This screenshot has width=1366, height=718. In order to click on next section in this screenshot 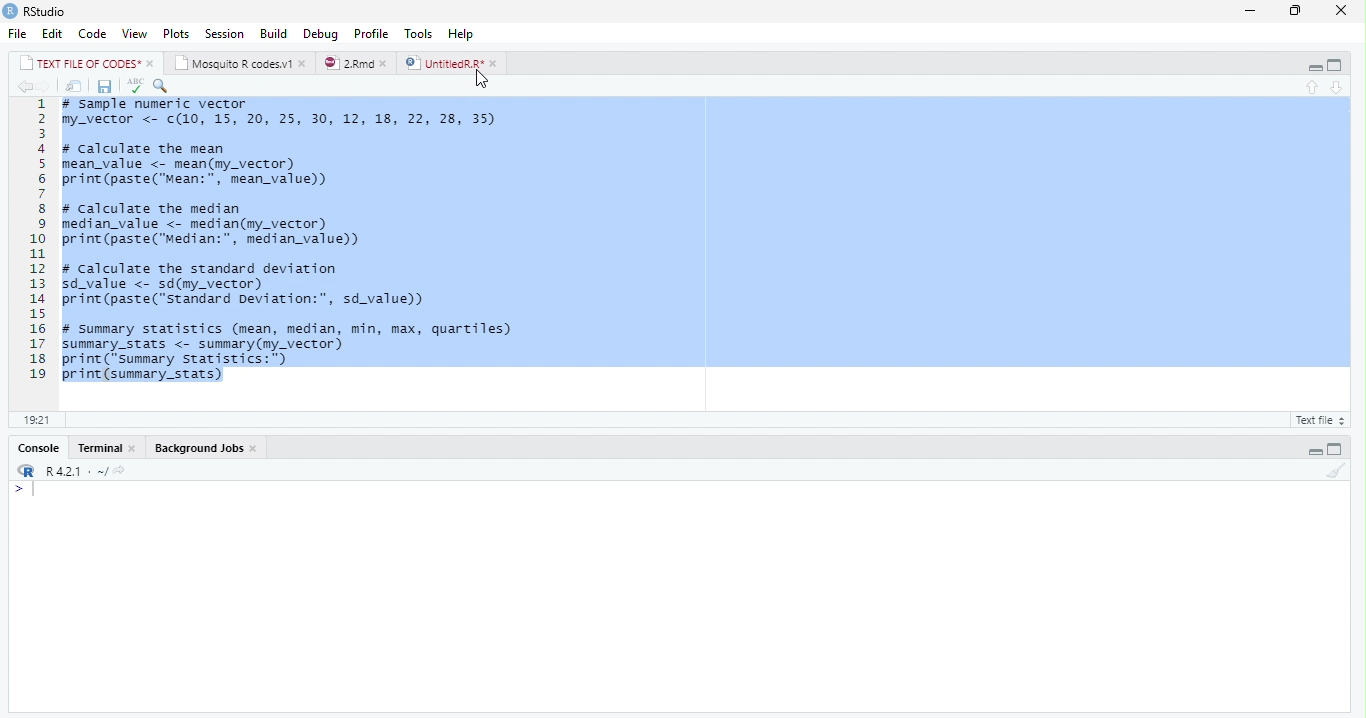, I will do `click(1338, 88)`.